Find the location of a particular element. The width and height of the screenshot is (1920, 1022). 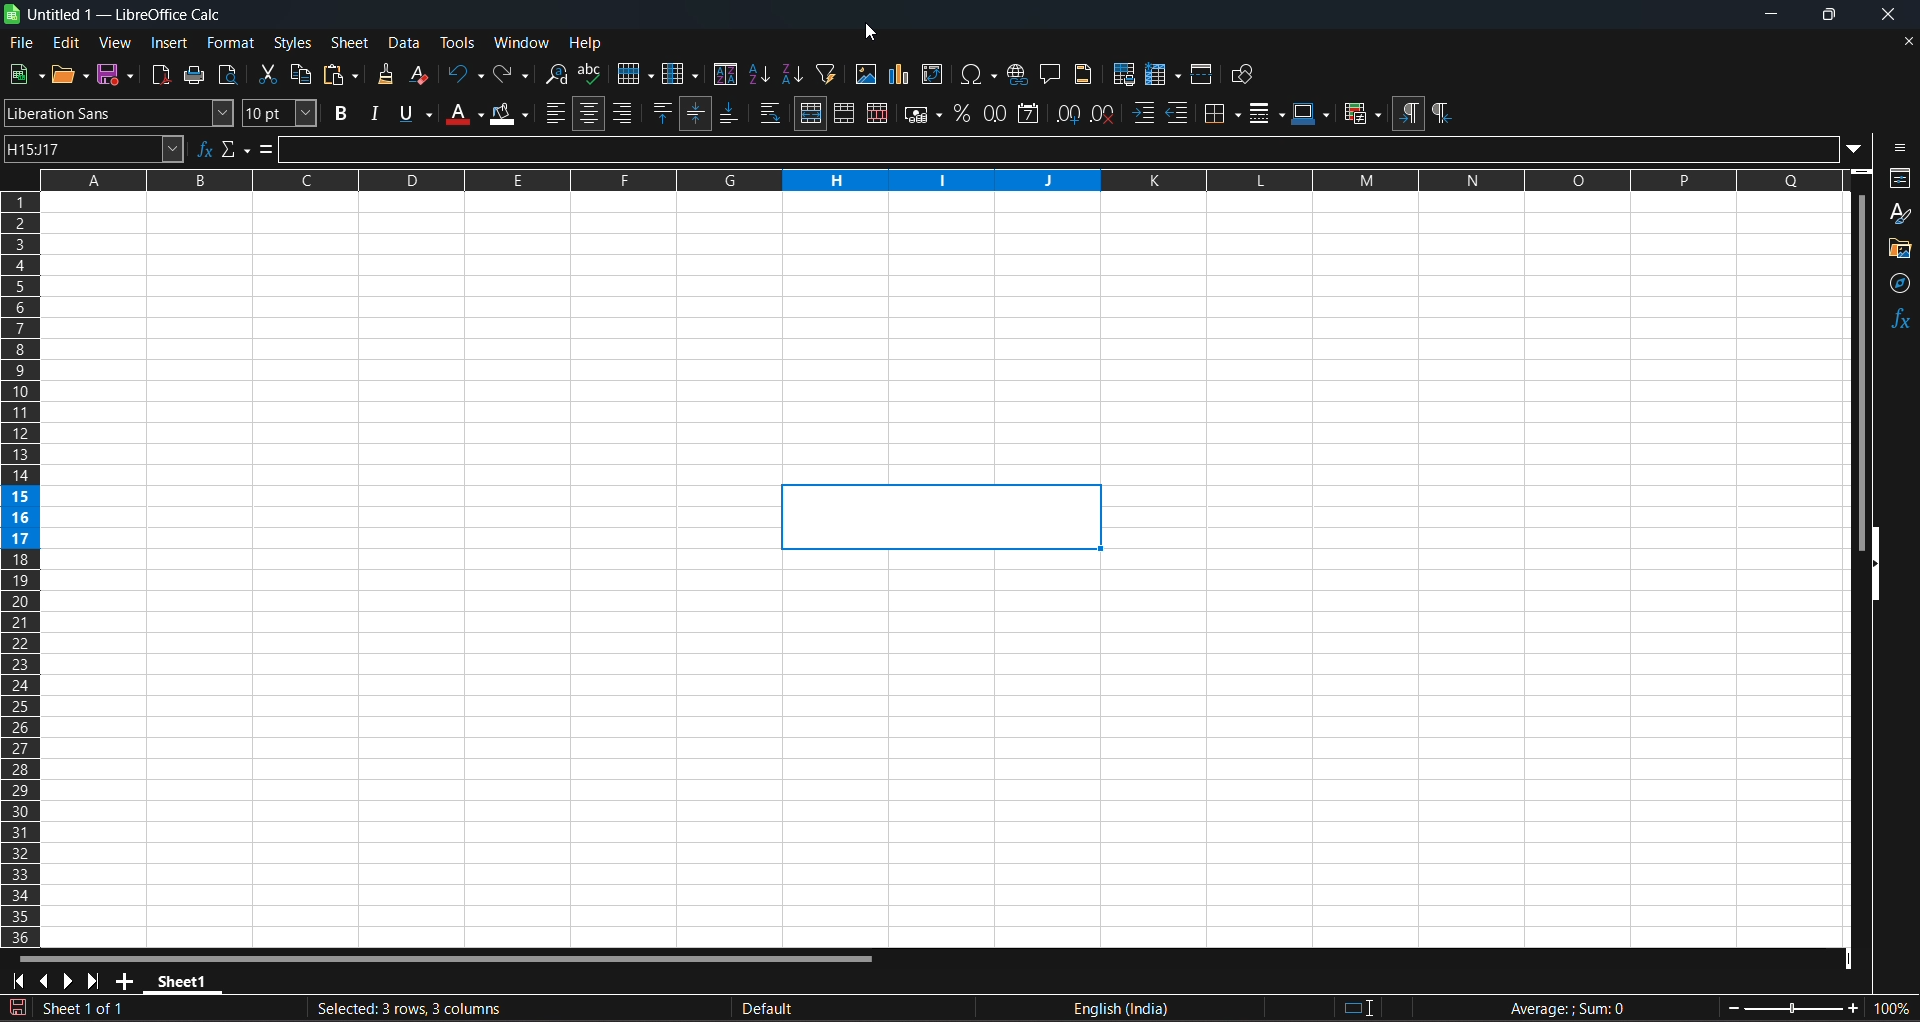

paste is located at coordinates (343, 73).